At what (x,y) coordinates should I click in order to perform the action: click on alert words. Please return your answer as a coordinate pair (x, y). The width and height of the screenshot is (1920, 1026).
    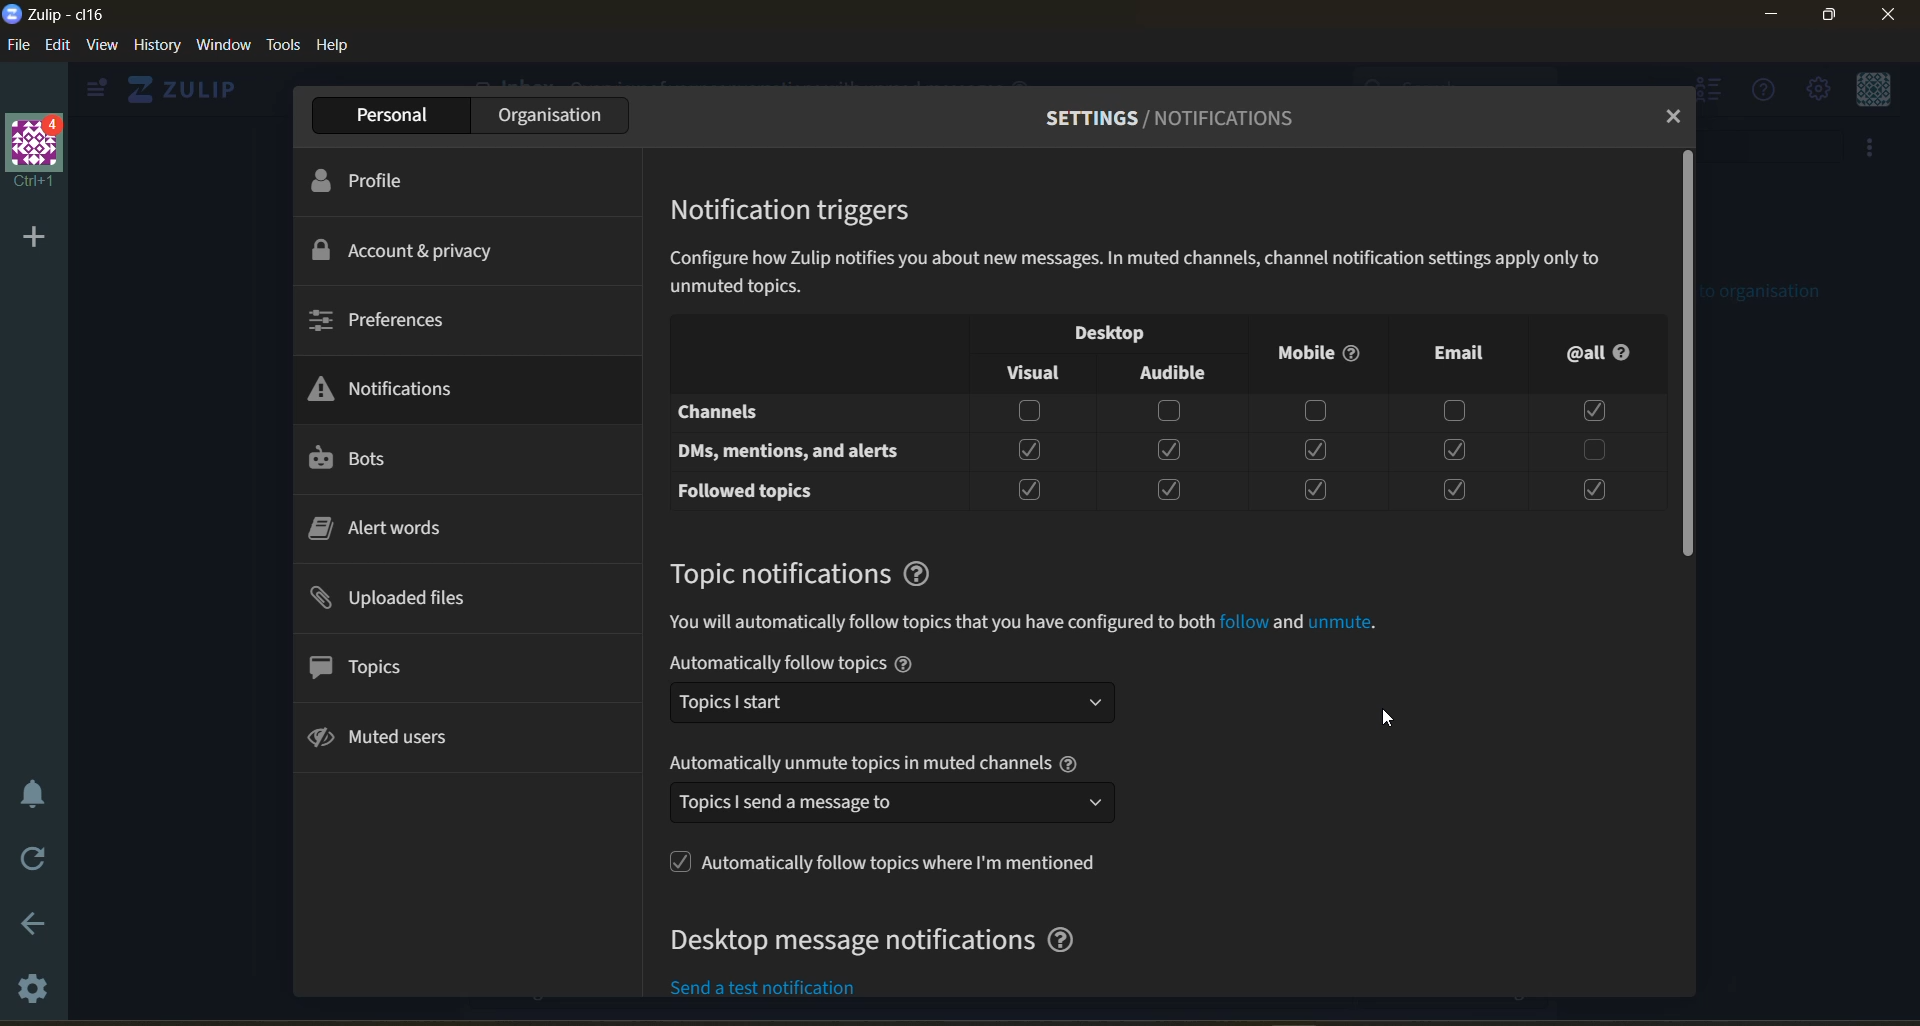
    Looking at the image, I should click on (390, 526).